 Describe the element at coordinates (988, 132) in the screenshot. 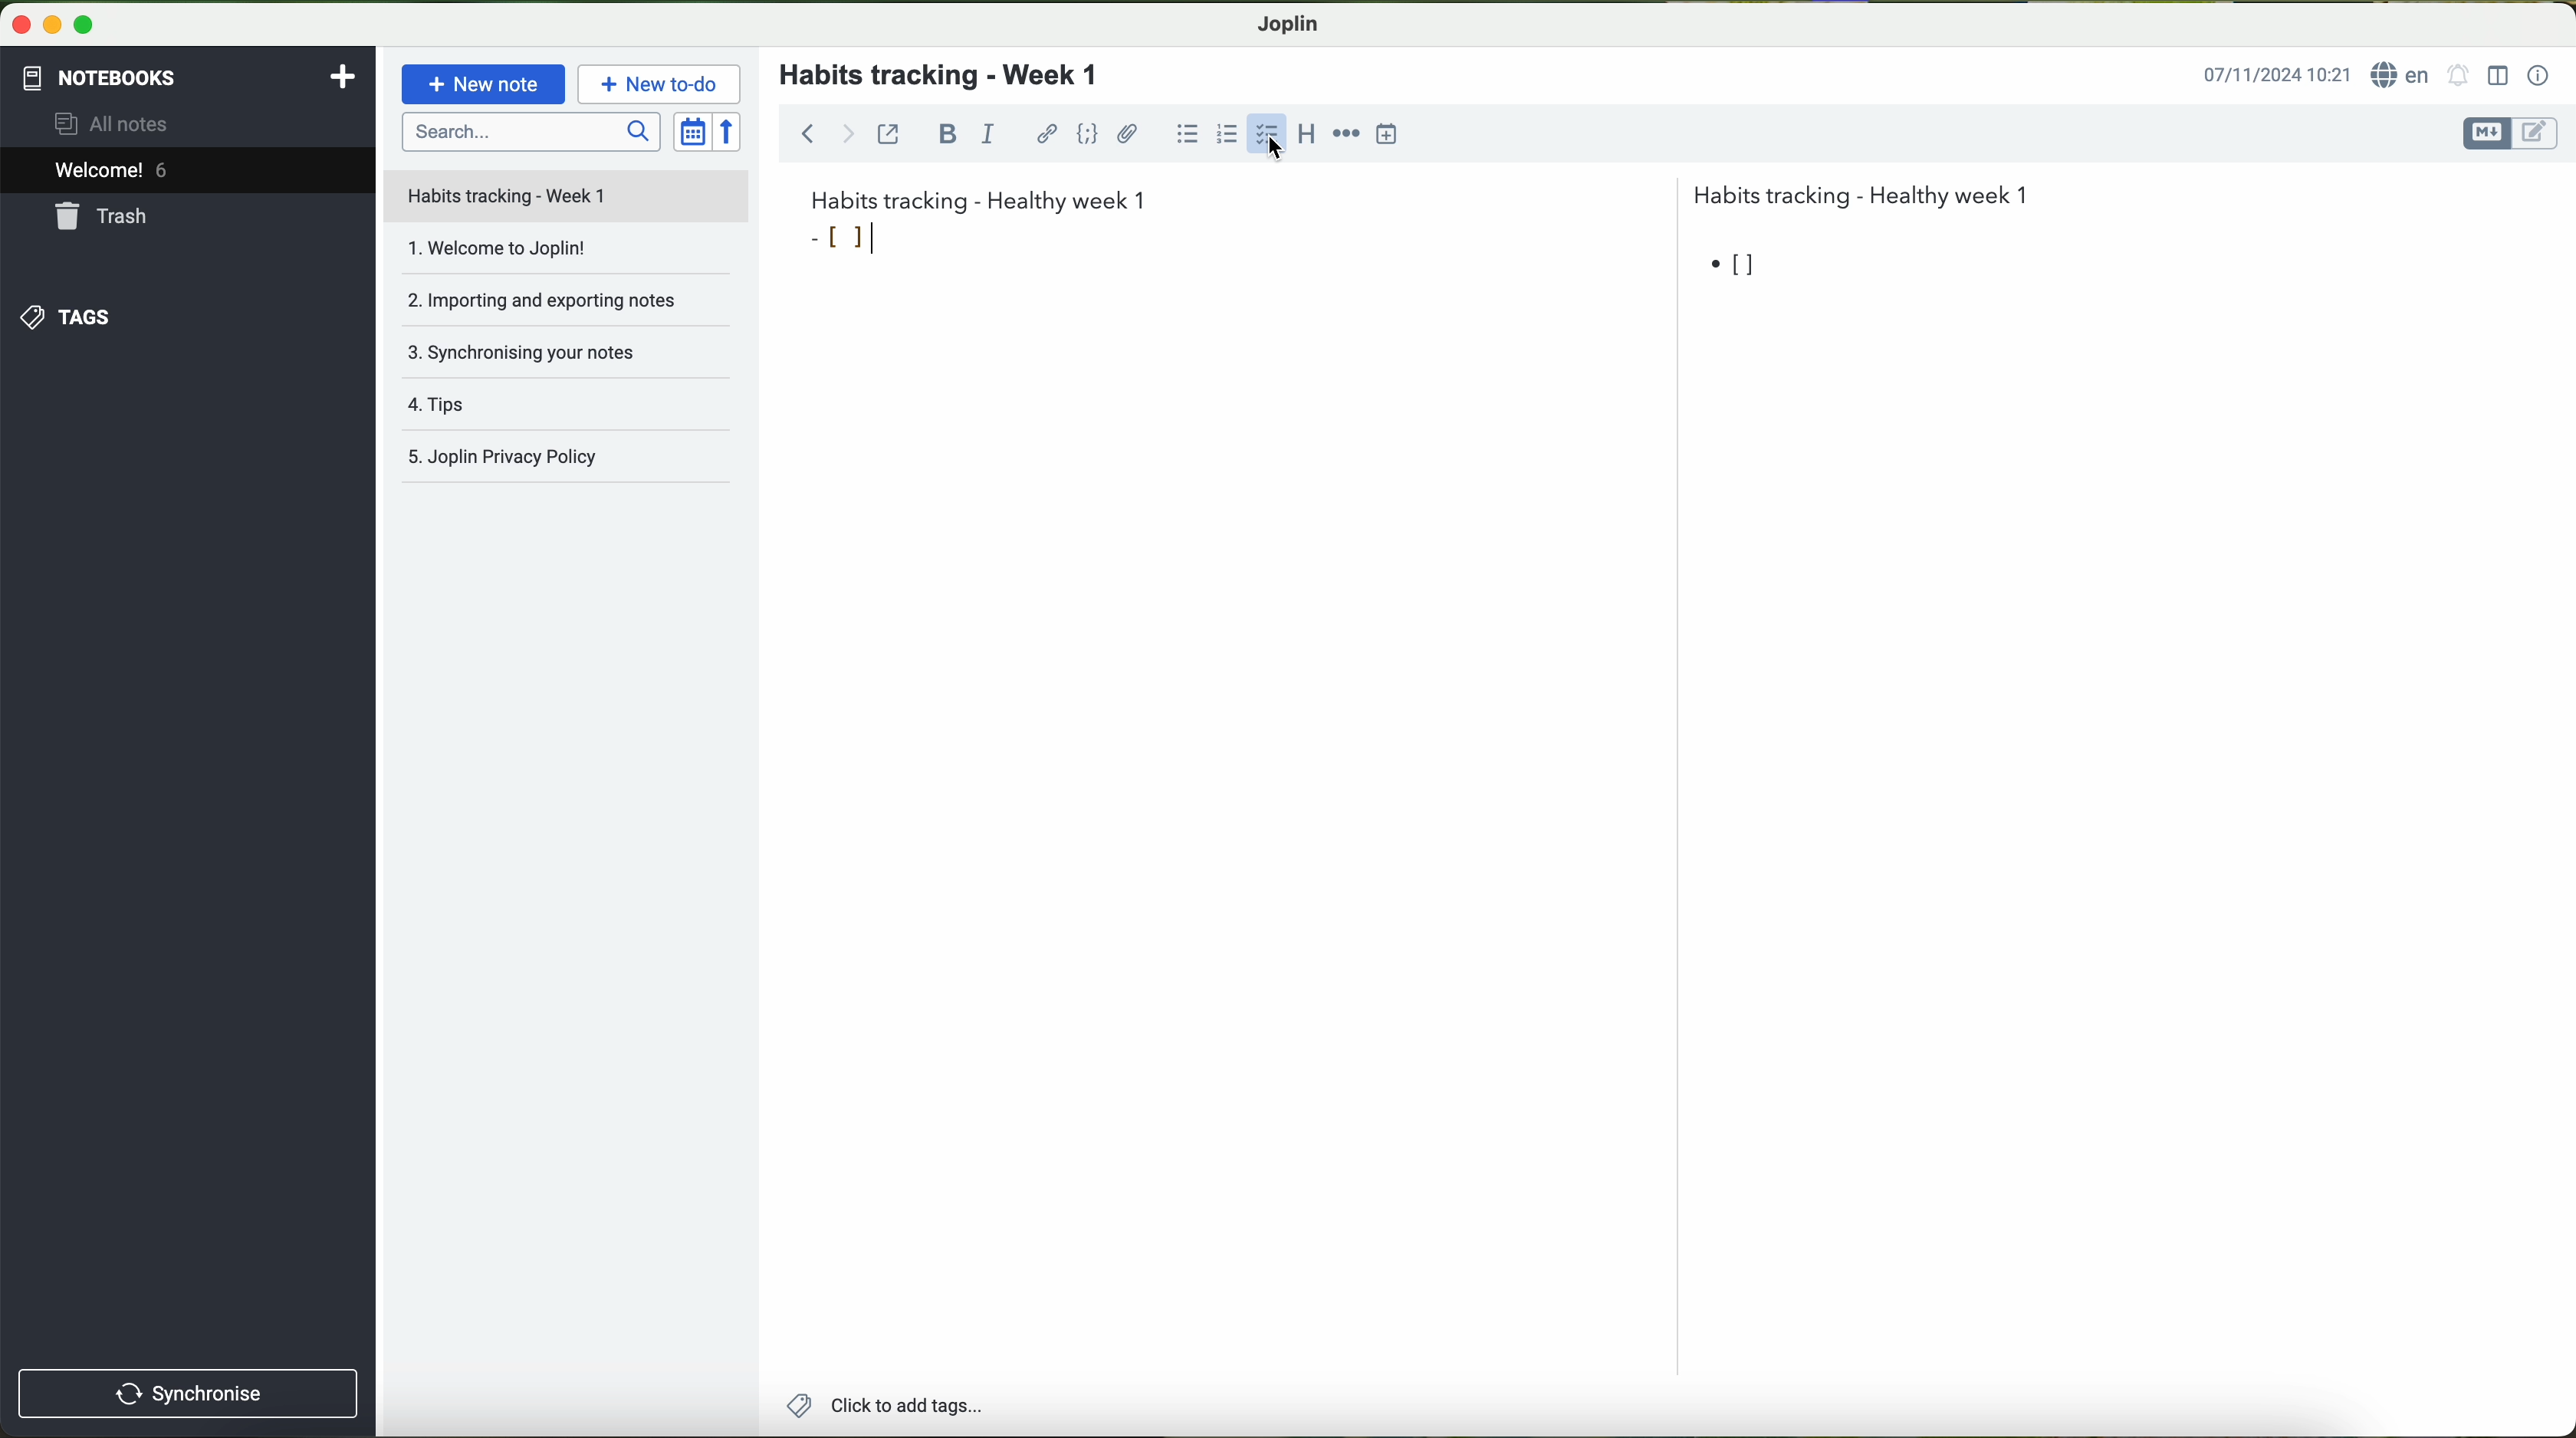

I see `italic` at that location.